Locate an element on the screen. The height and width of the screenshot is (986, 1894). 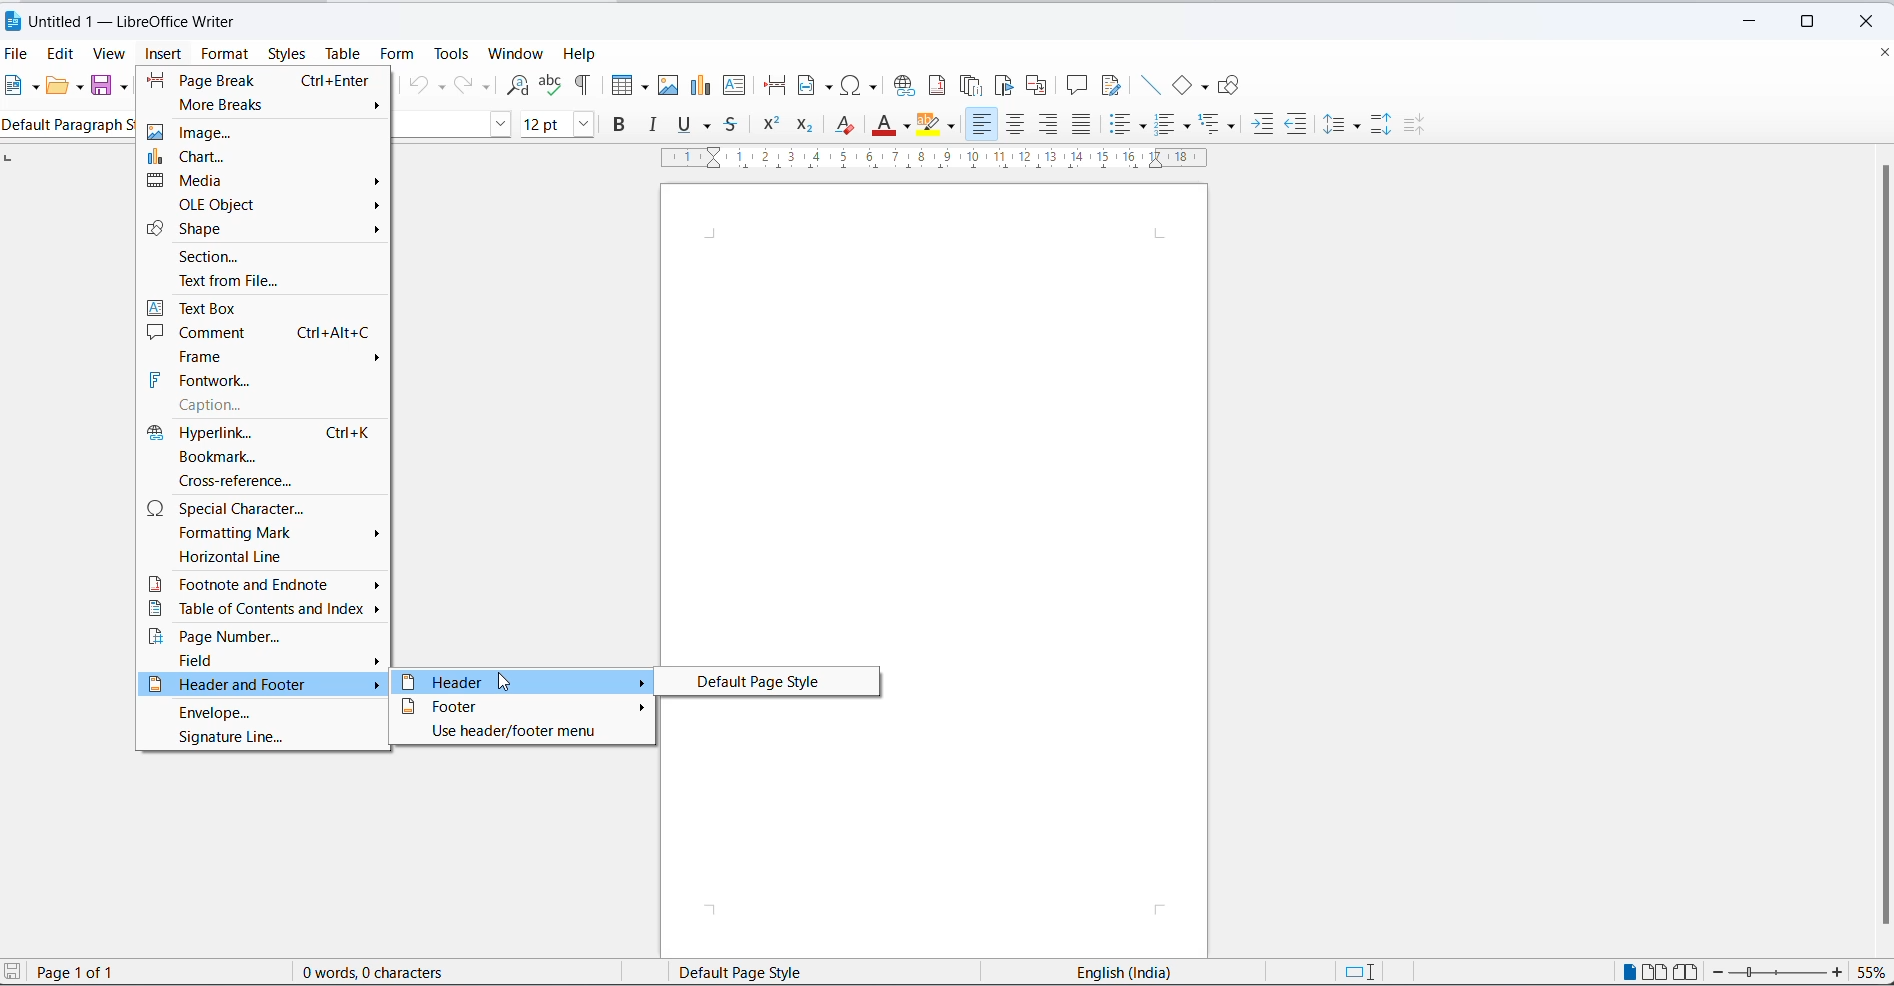
spelling is located at coordinates (552, 85).